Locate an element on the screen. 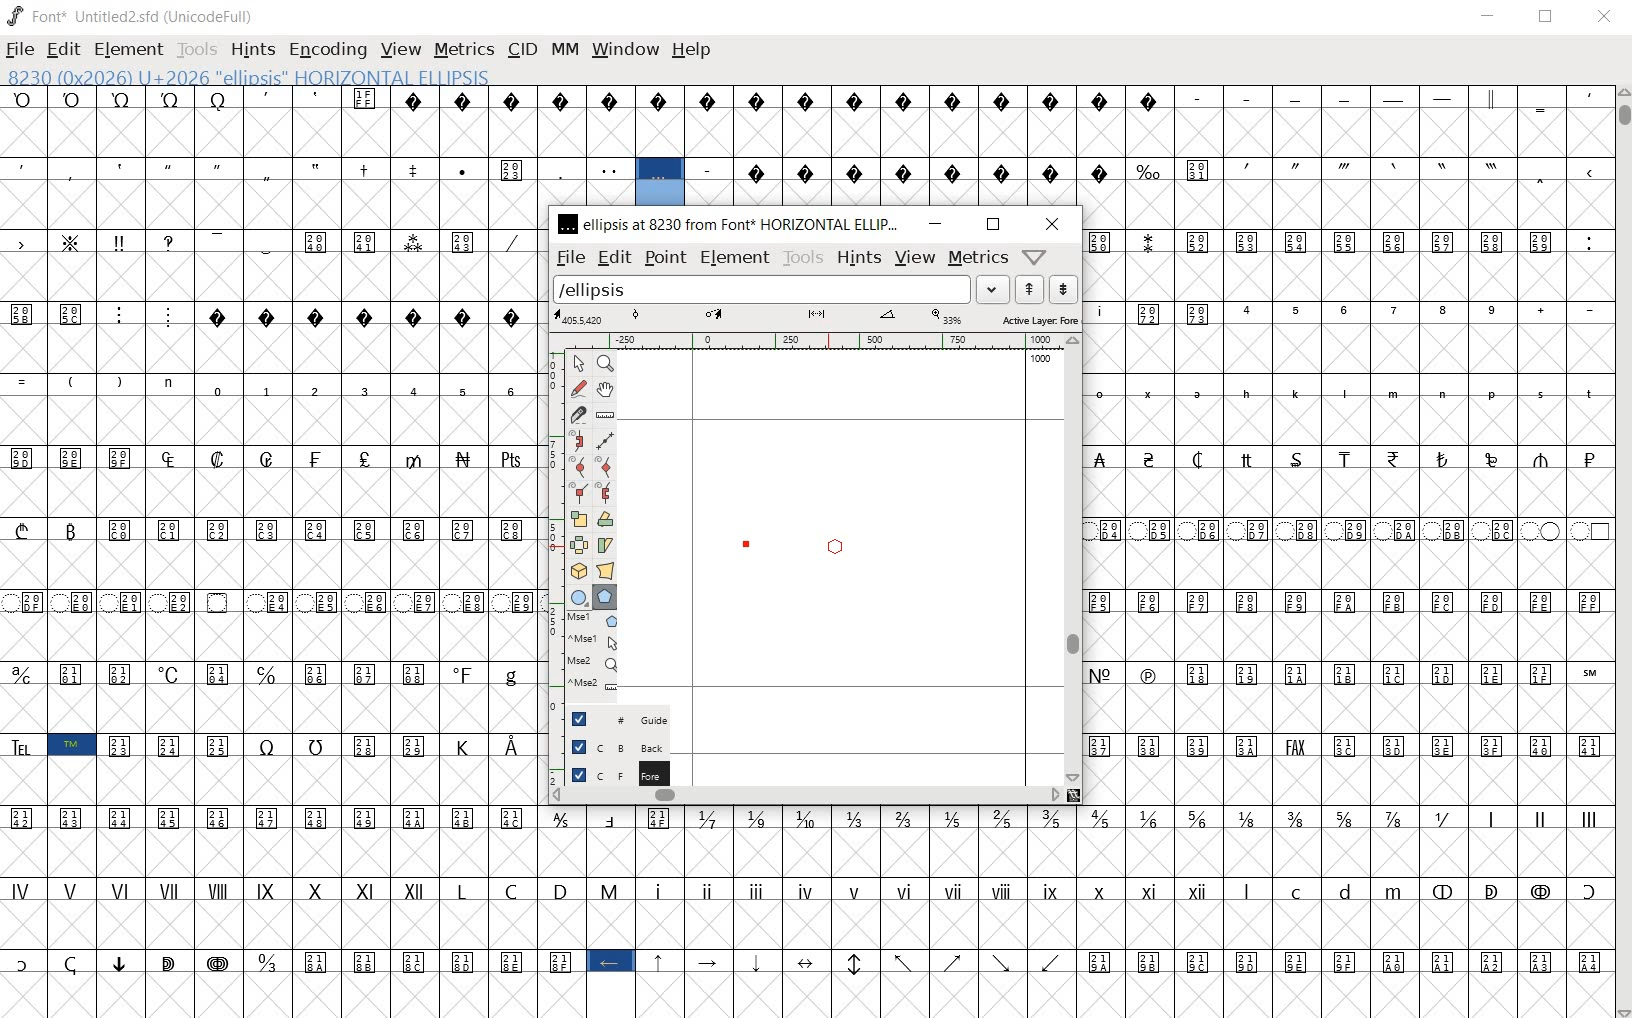 The height and width of the screenshot is (1018, 1632). HELP is located at coordinates (692, 51).